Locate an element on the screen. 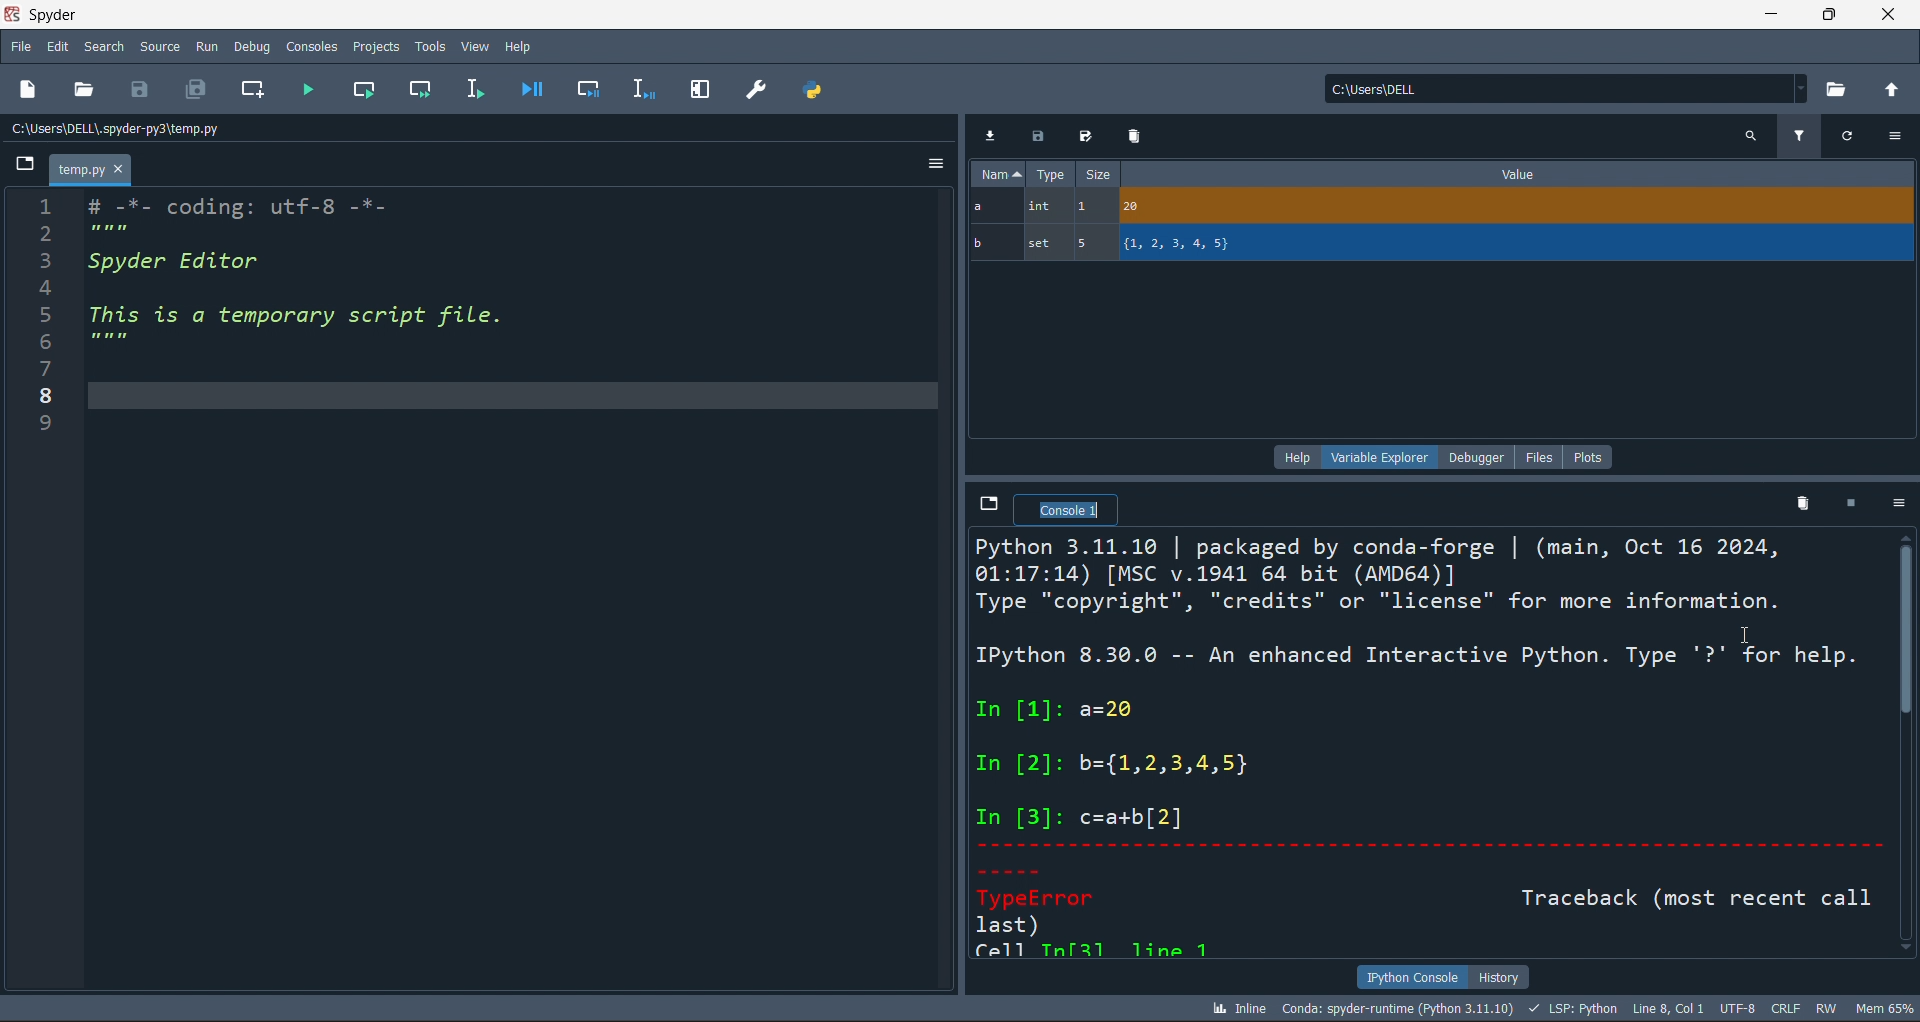 The height and width of the screenshot is (1022, 1920). value is located at coordinates (1518, 174).